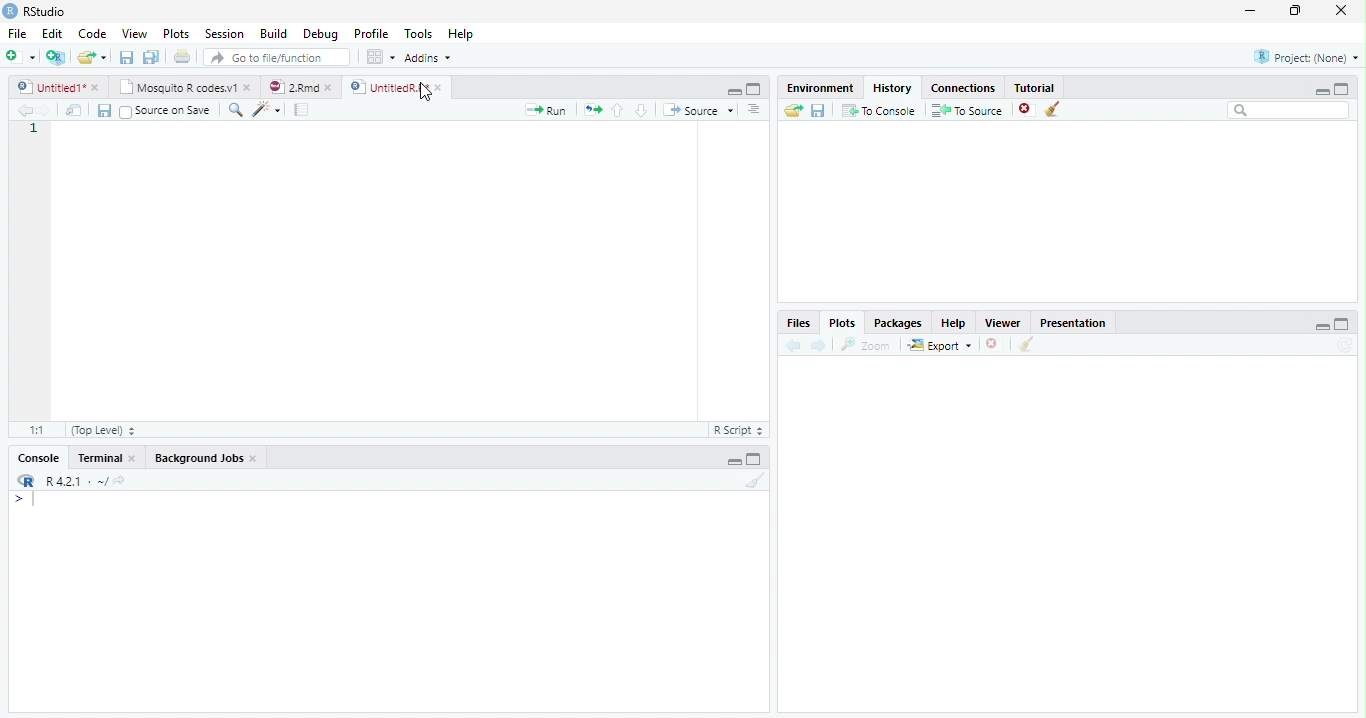 This screenshot has height=718, width=1366. What do you see at coordinates (1339, 12) in the screenshot?
I see `Close` at bounding box center [1339, 12].